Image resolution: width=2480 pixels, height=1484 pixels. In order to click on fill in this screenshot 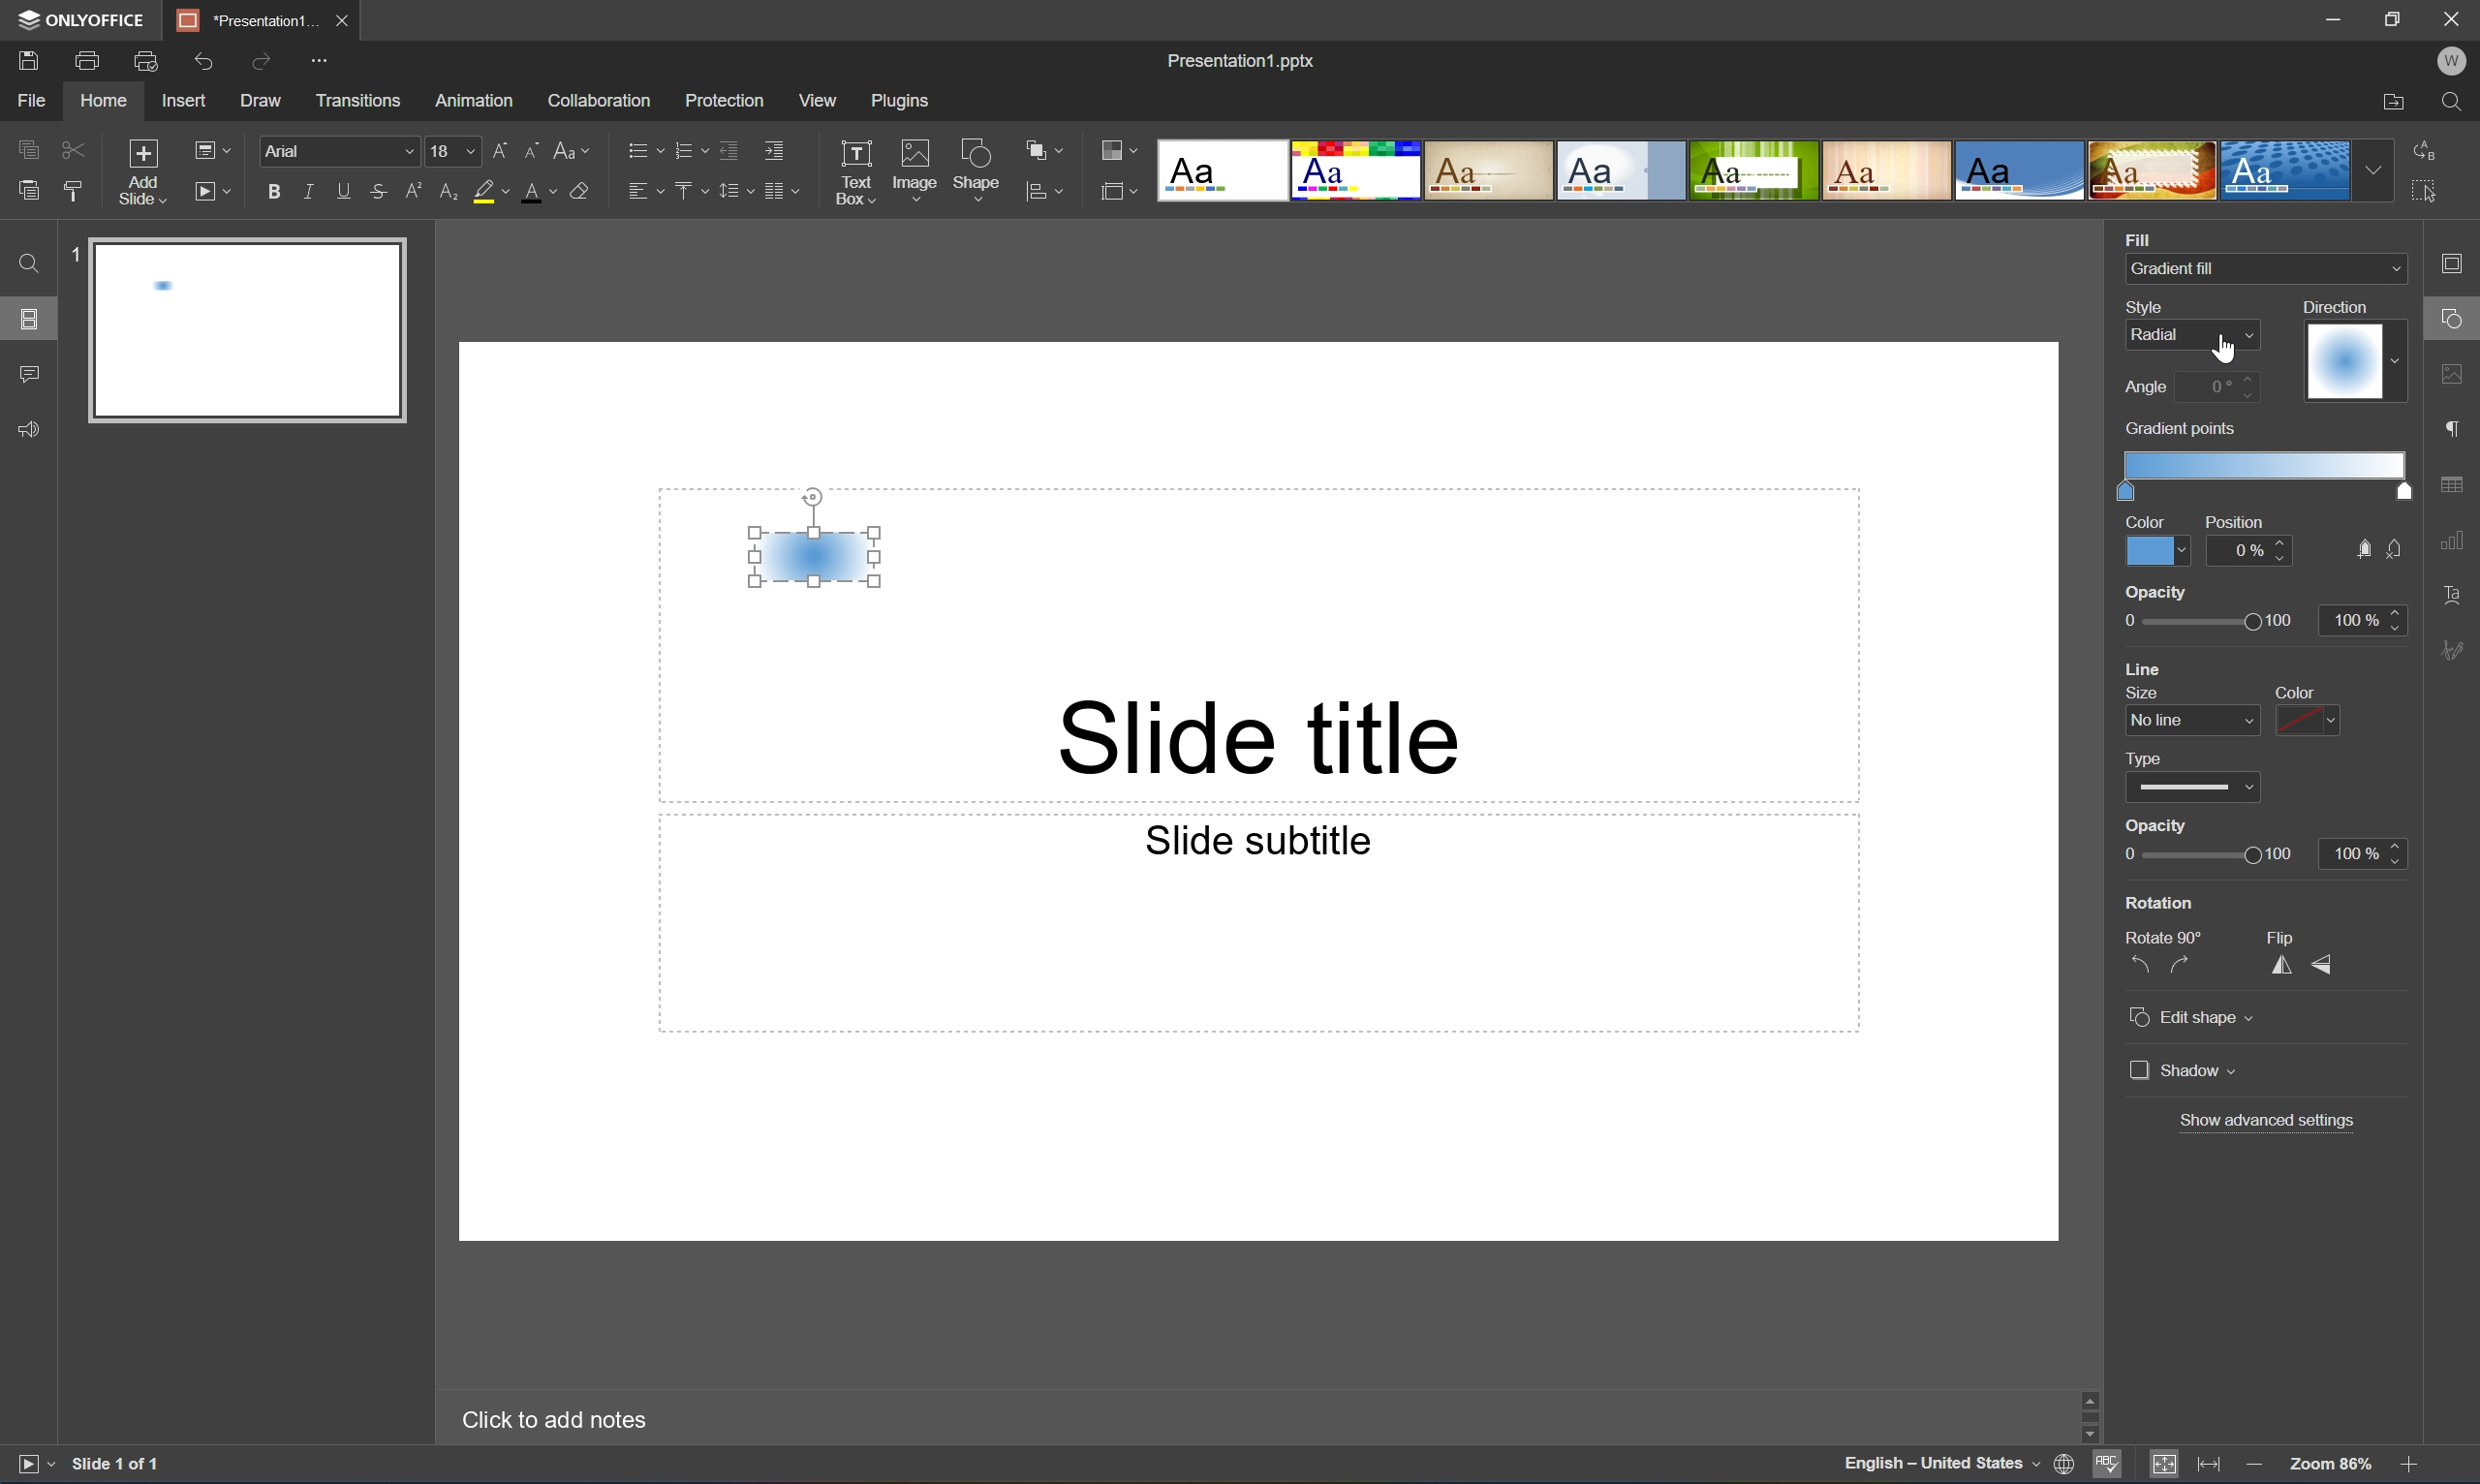, I will do `click(2360, 550)`.